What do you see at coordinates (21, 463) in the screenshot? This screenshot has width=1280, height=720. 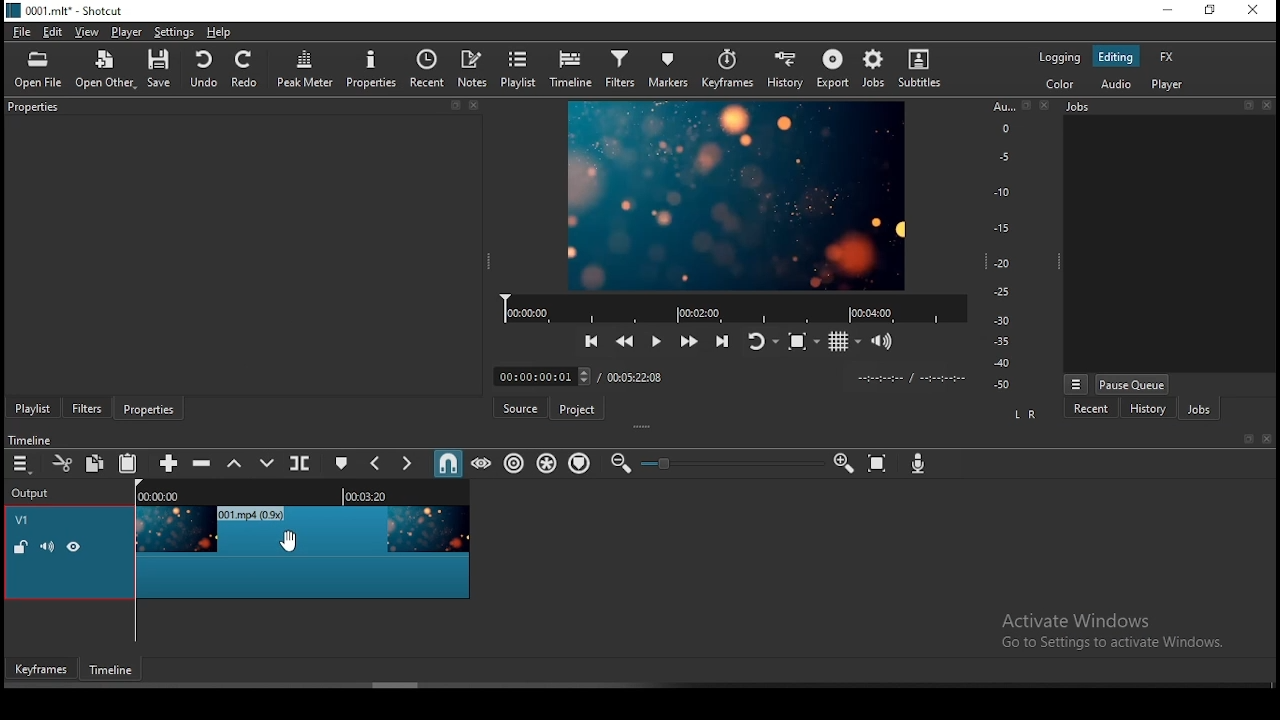 I see `timeline menu` at bounding box center [21, 463].